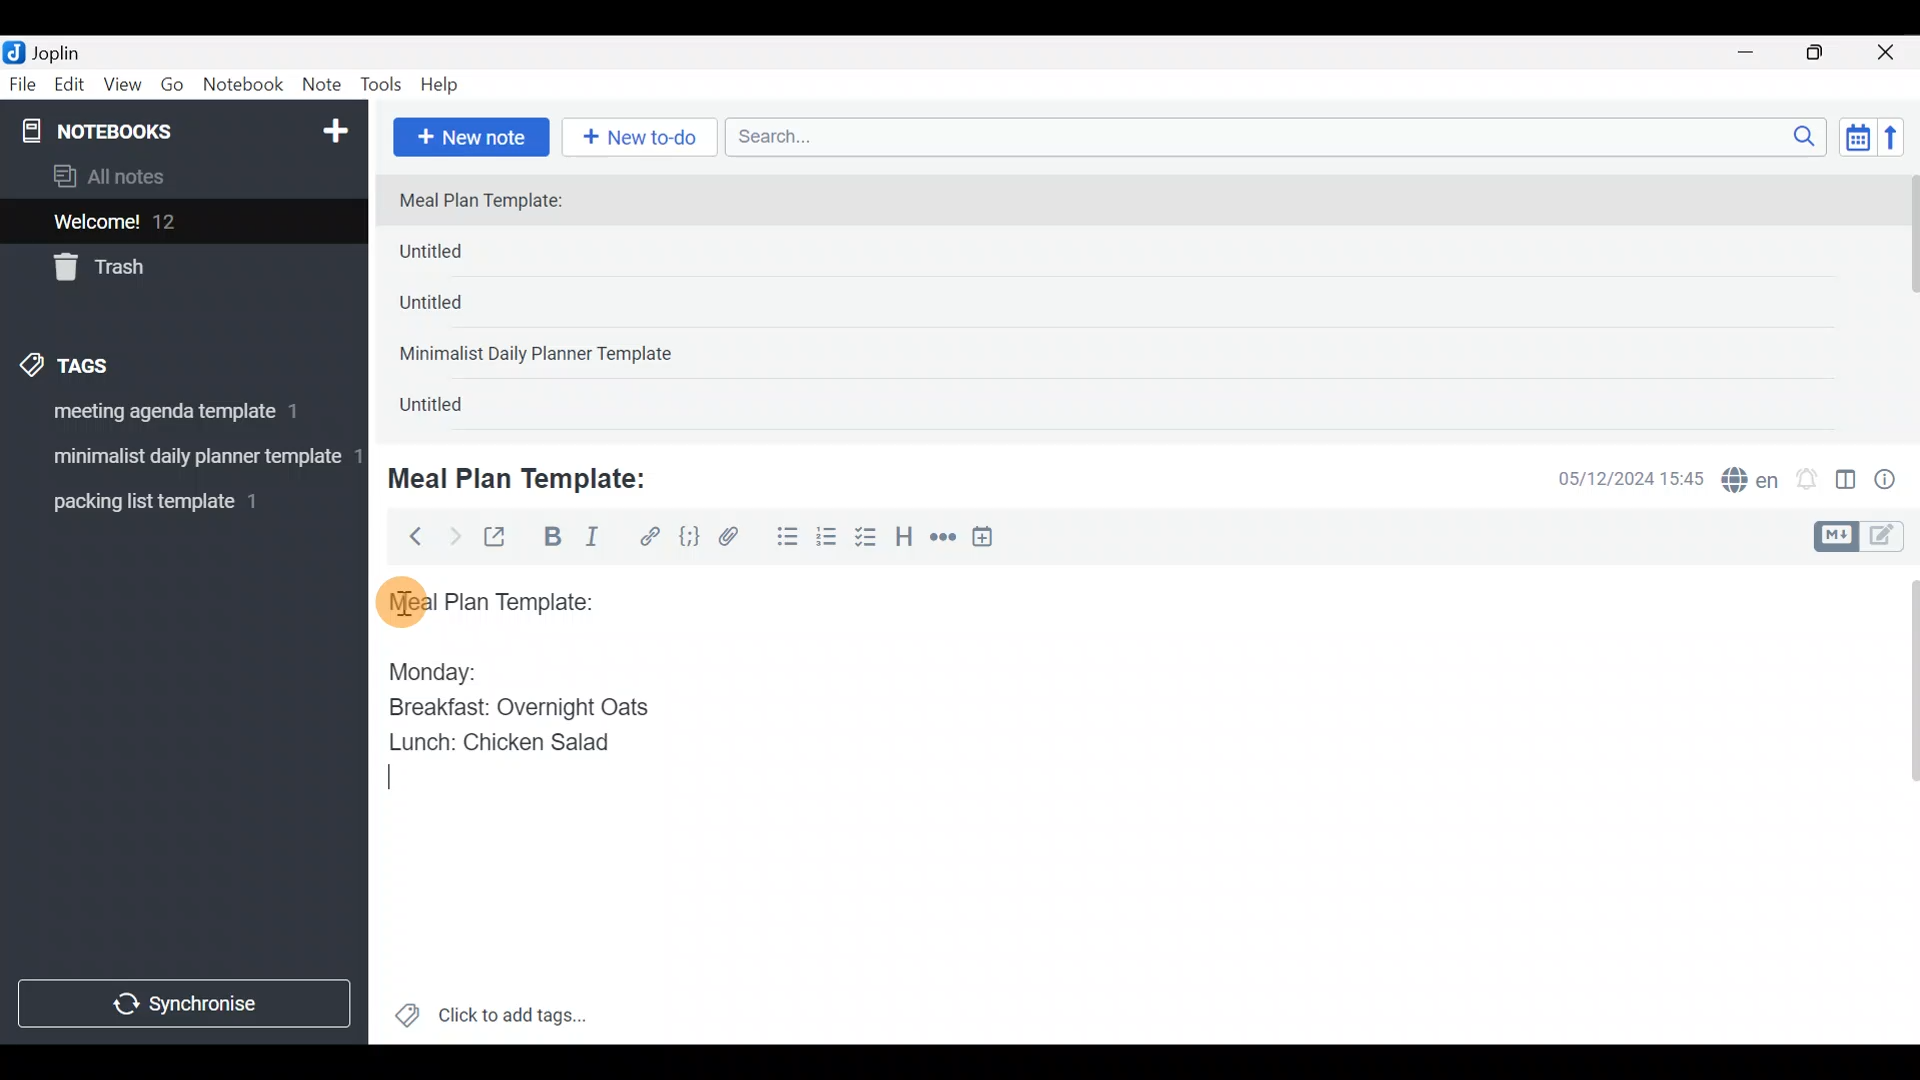  What do you see at coordinates (687, 536) in the screenshot?
I see `Code` at bounding box center [687, 536].